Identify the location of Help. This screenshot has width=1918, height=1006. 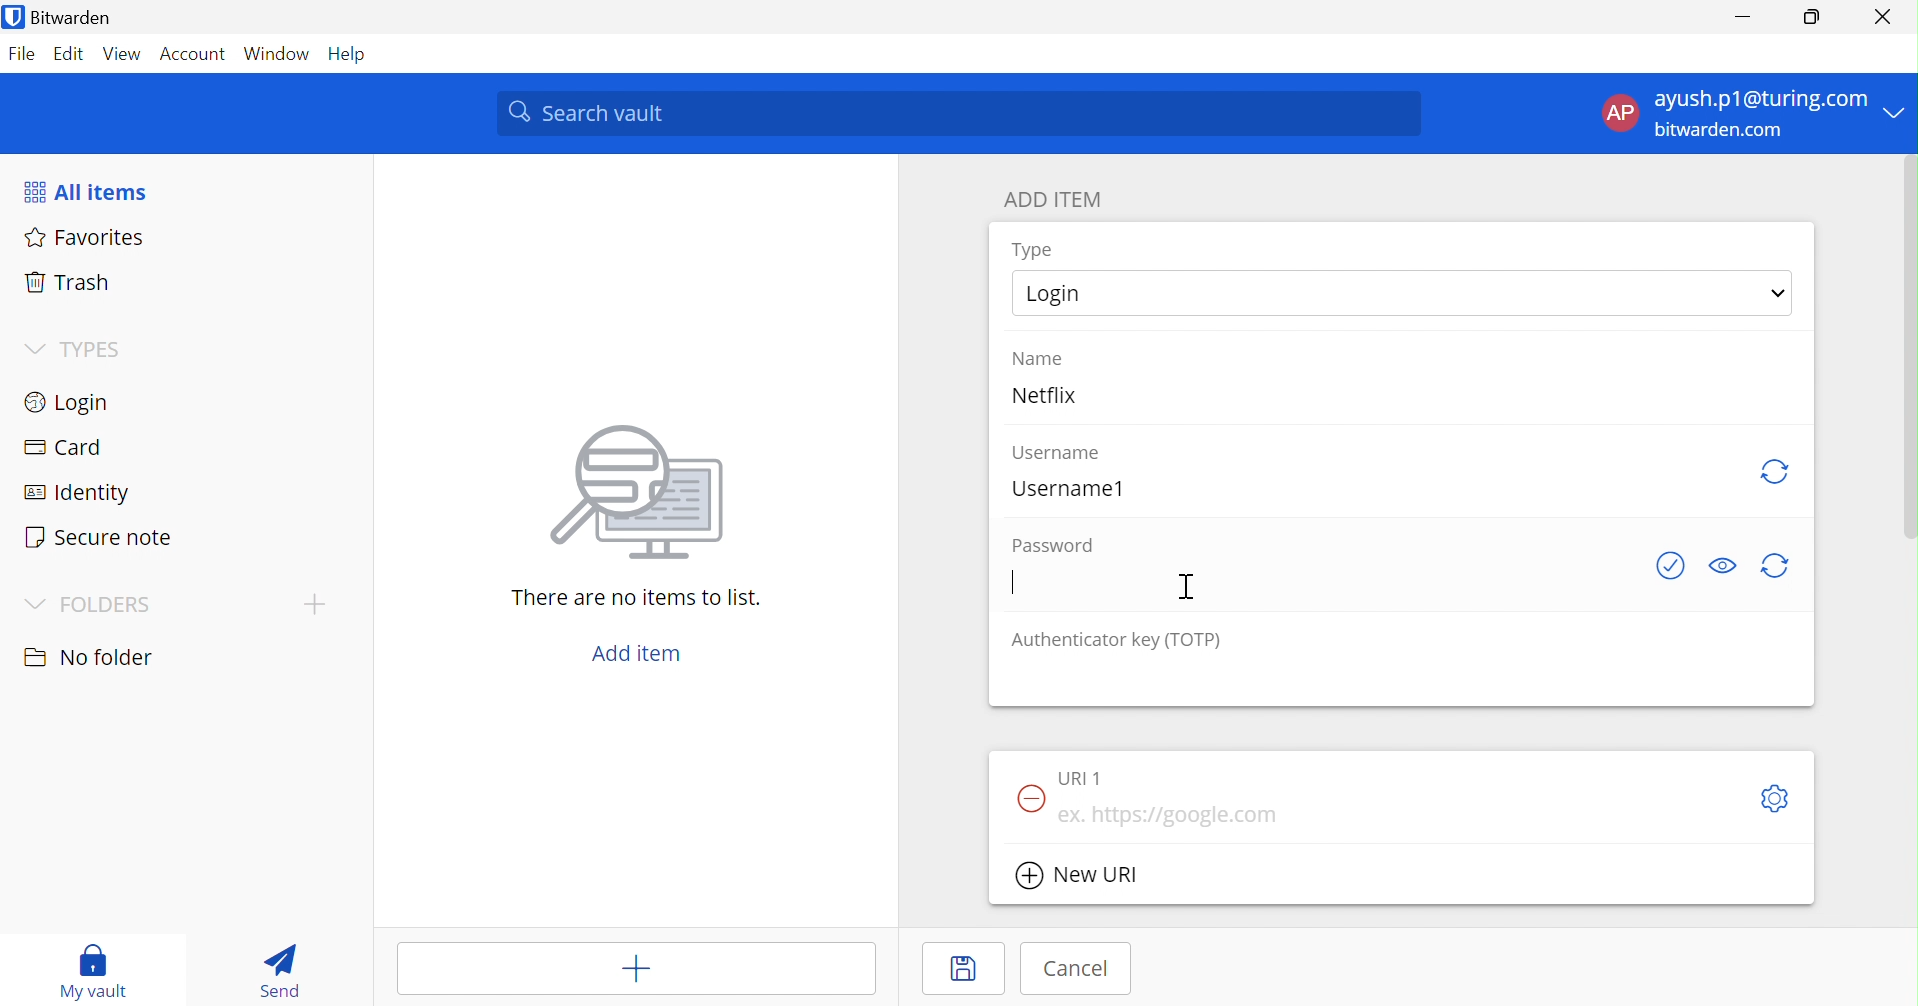
(349, 55).